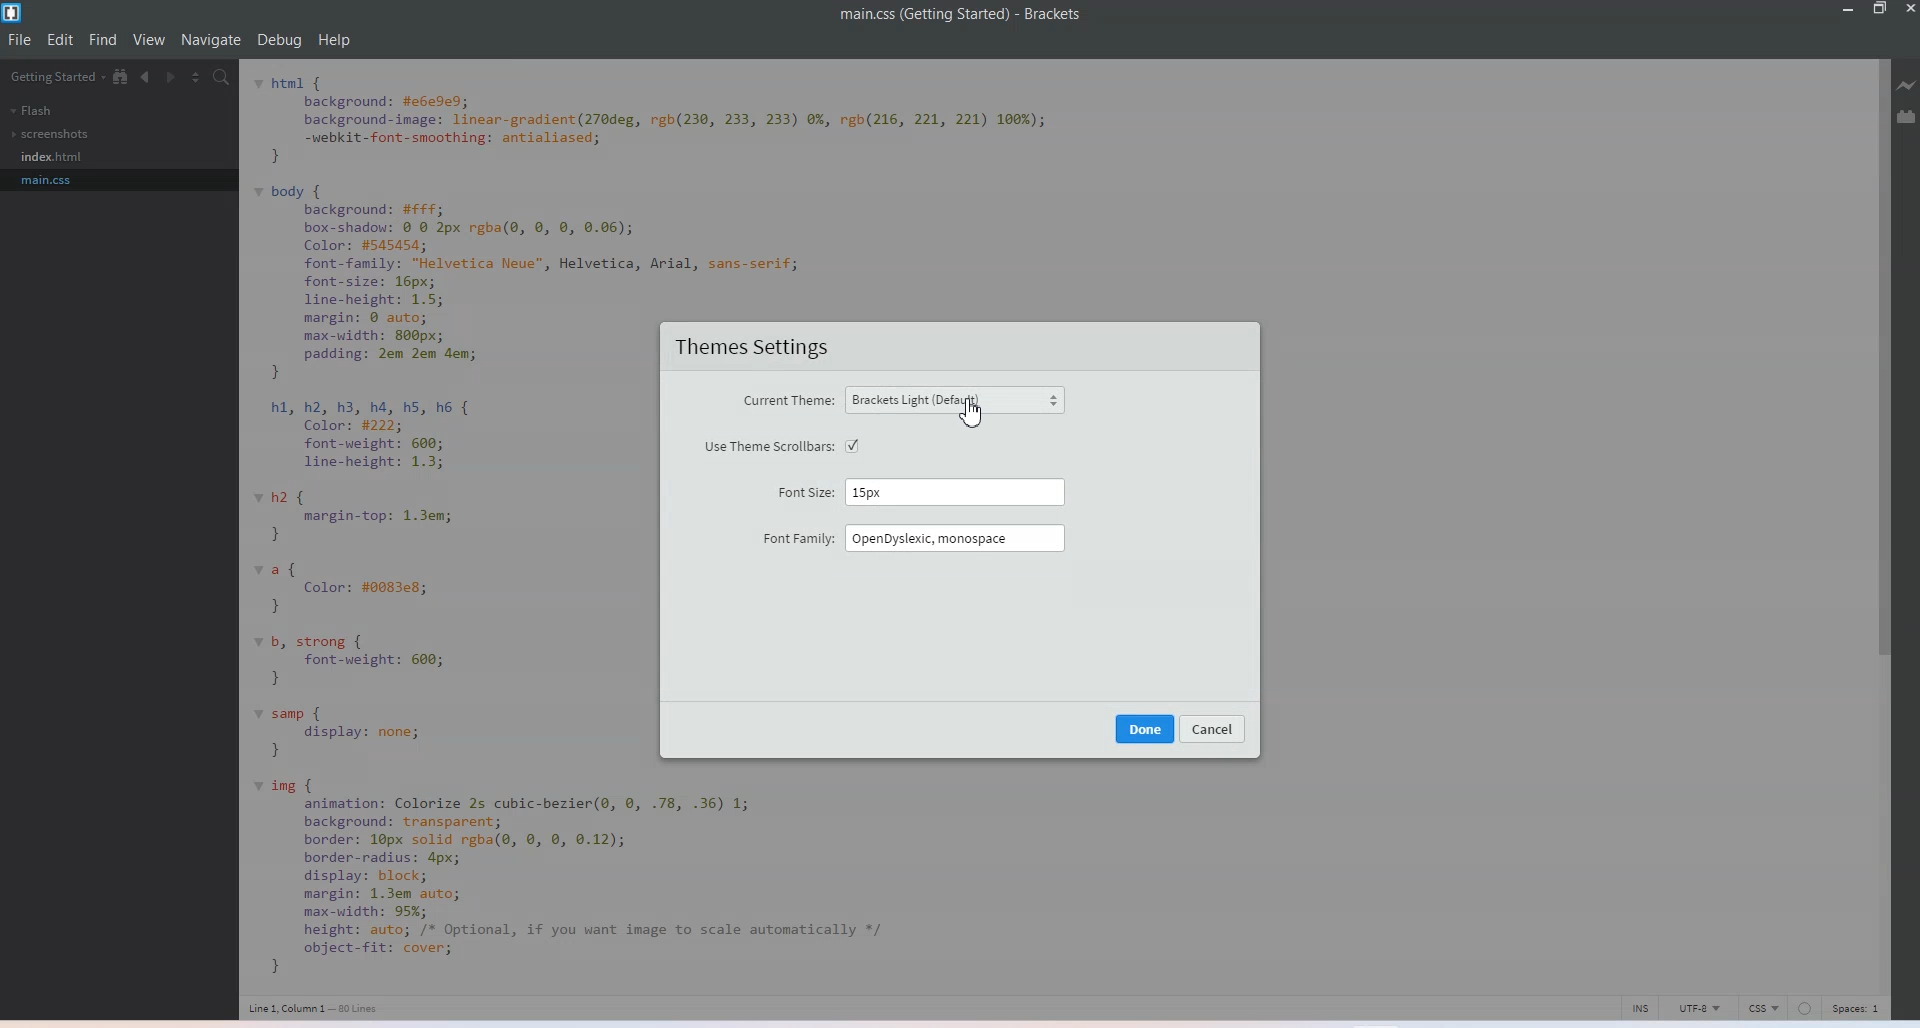 Image resolution: width=1920 pixels, height=1028 pixels. Describe the element at coordinates (52, 180) in the screenshot. I see `main.css` at that location.